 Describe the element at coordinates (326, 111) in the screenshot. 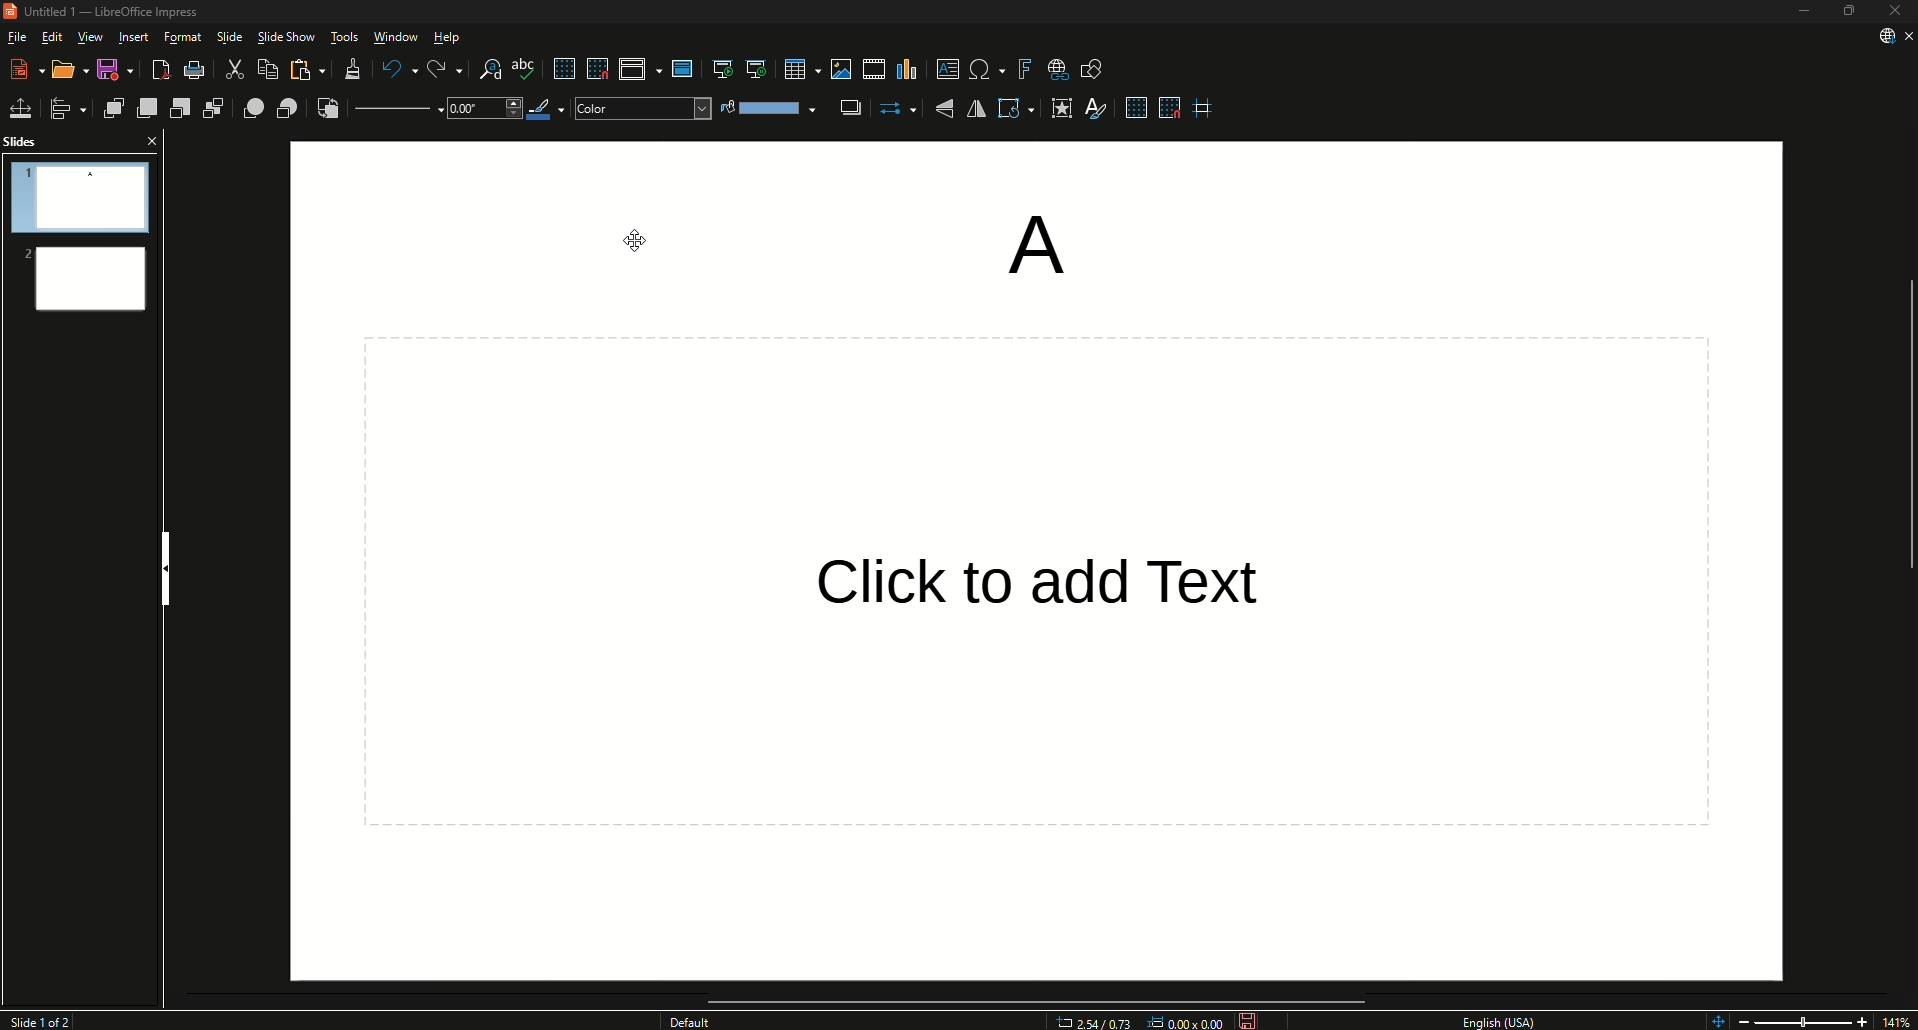

I see `Reverse` at that location.